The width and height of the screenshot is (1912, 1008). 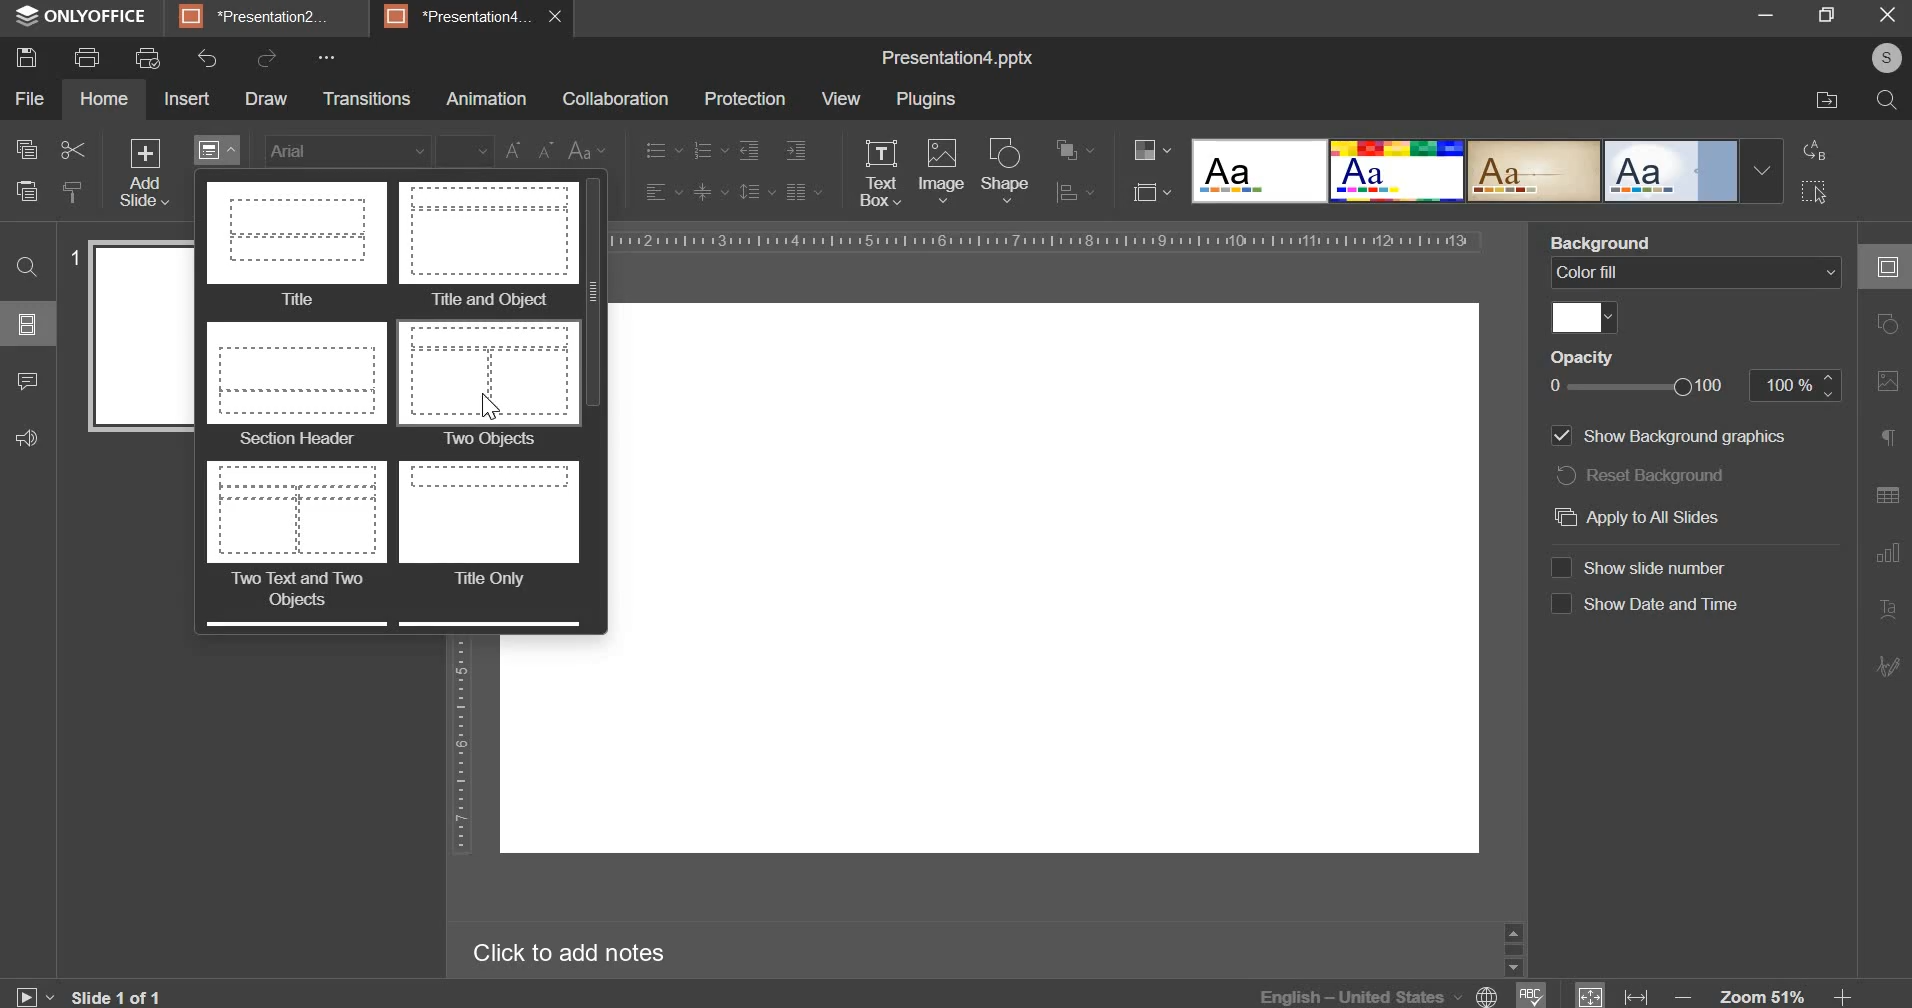 What do you see at coordinates (561, 16) in the screenshot?
I see `close presentation4` at bounding box center [561, 16].